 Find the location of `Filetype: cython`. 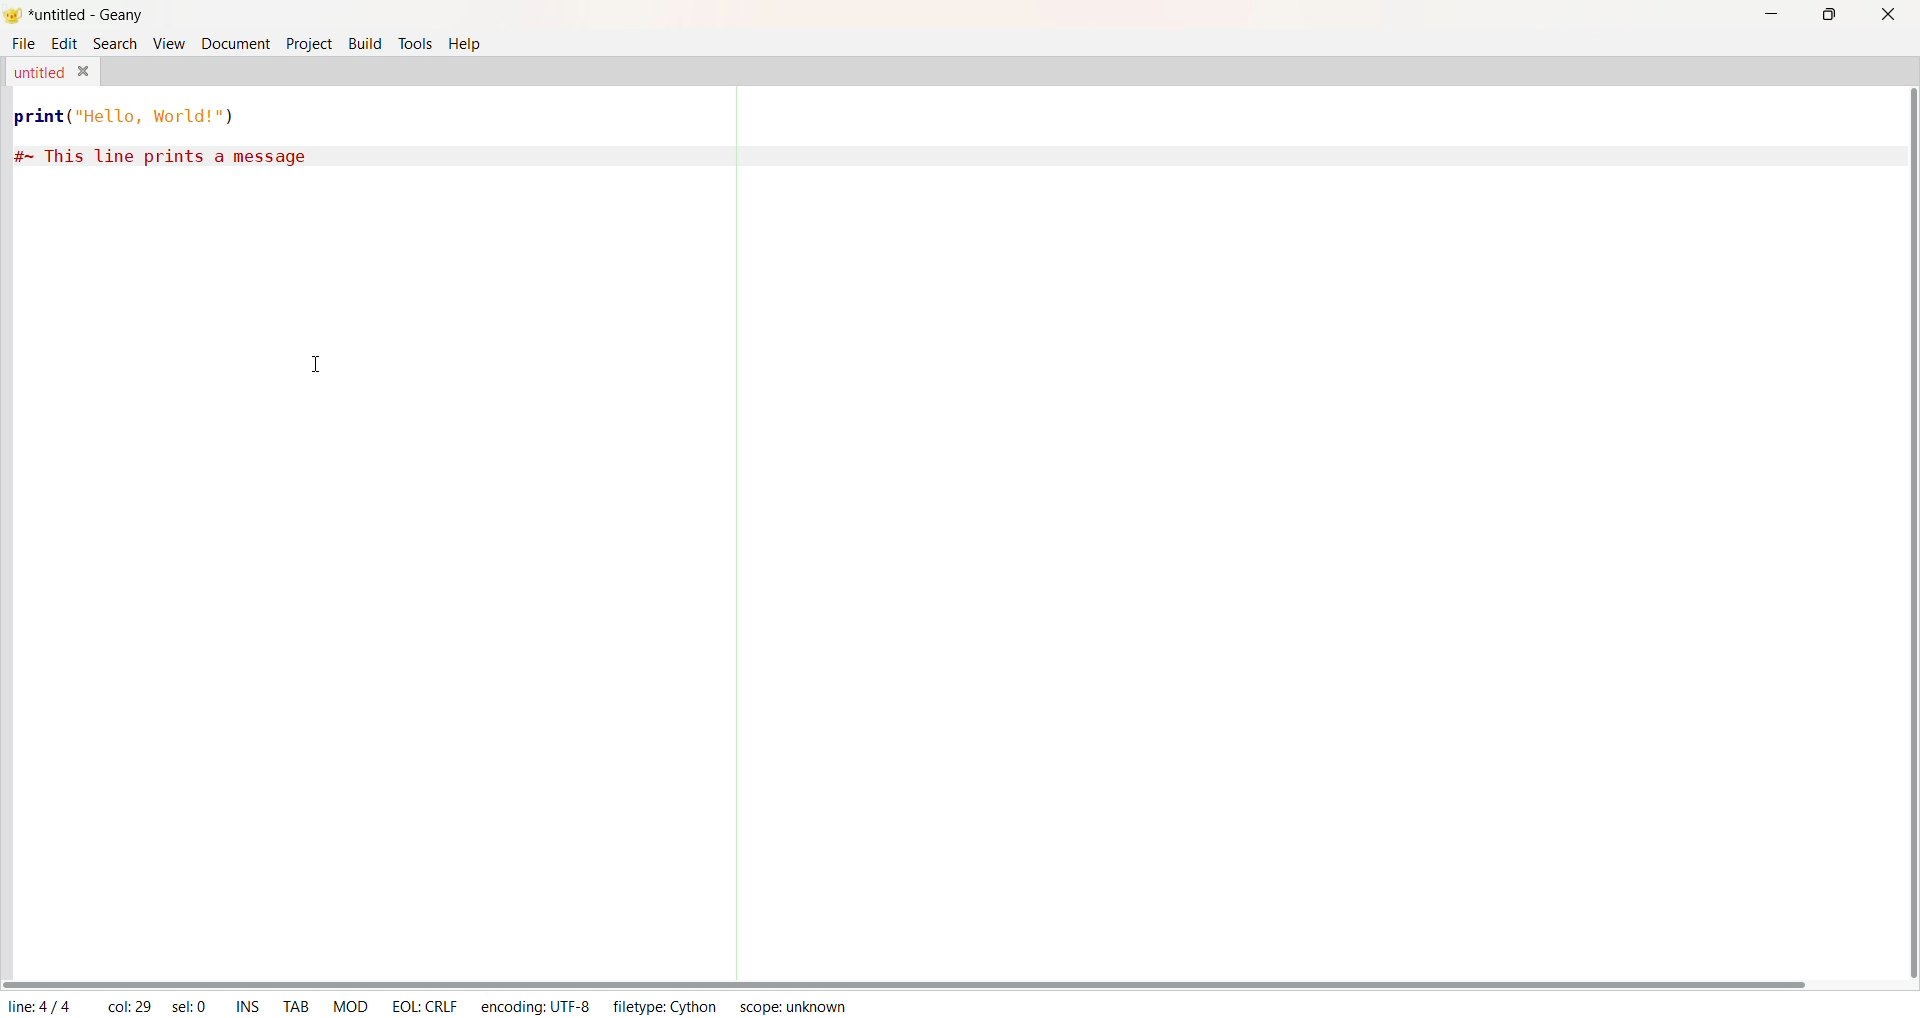

Filetype: cython is located at coordinates (668, 1006).